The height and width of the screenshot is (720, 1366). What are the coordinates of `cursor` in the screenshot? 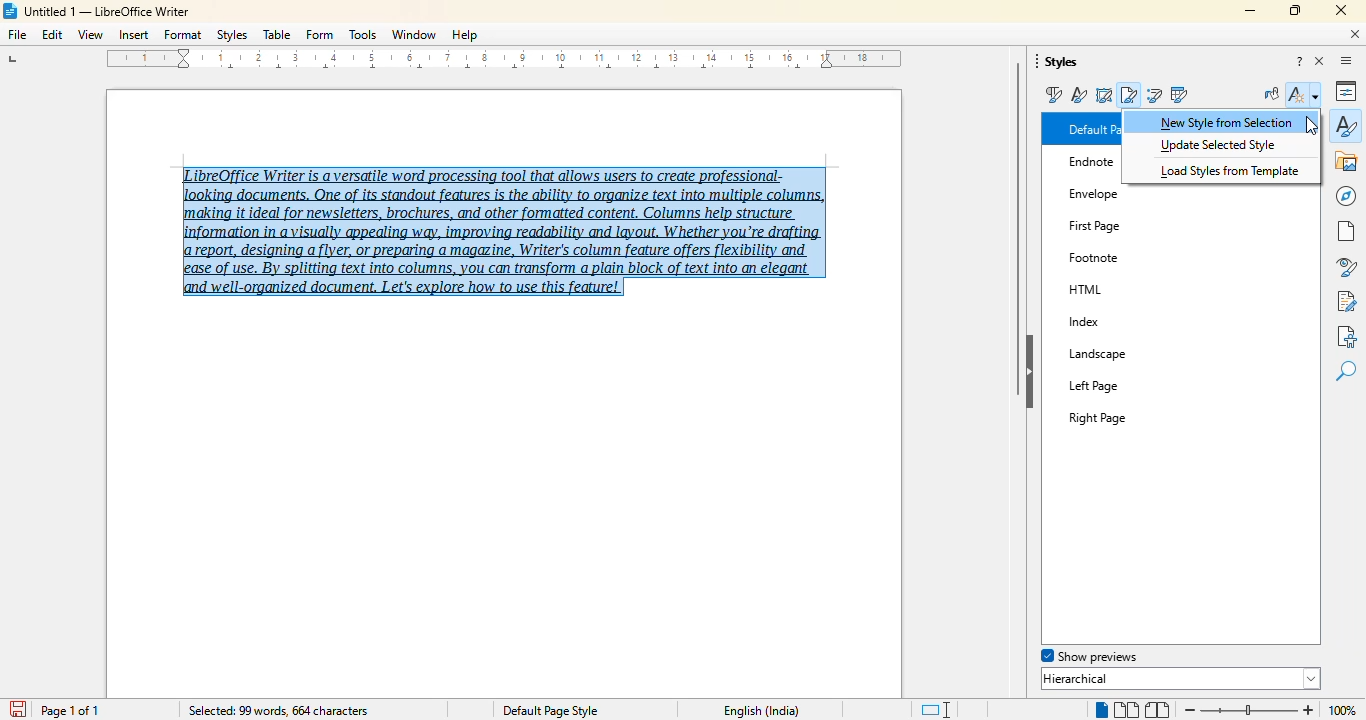 It's located at (1313, 124).